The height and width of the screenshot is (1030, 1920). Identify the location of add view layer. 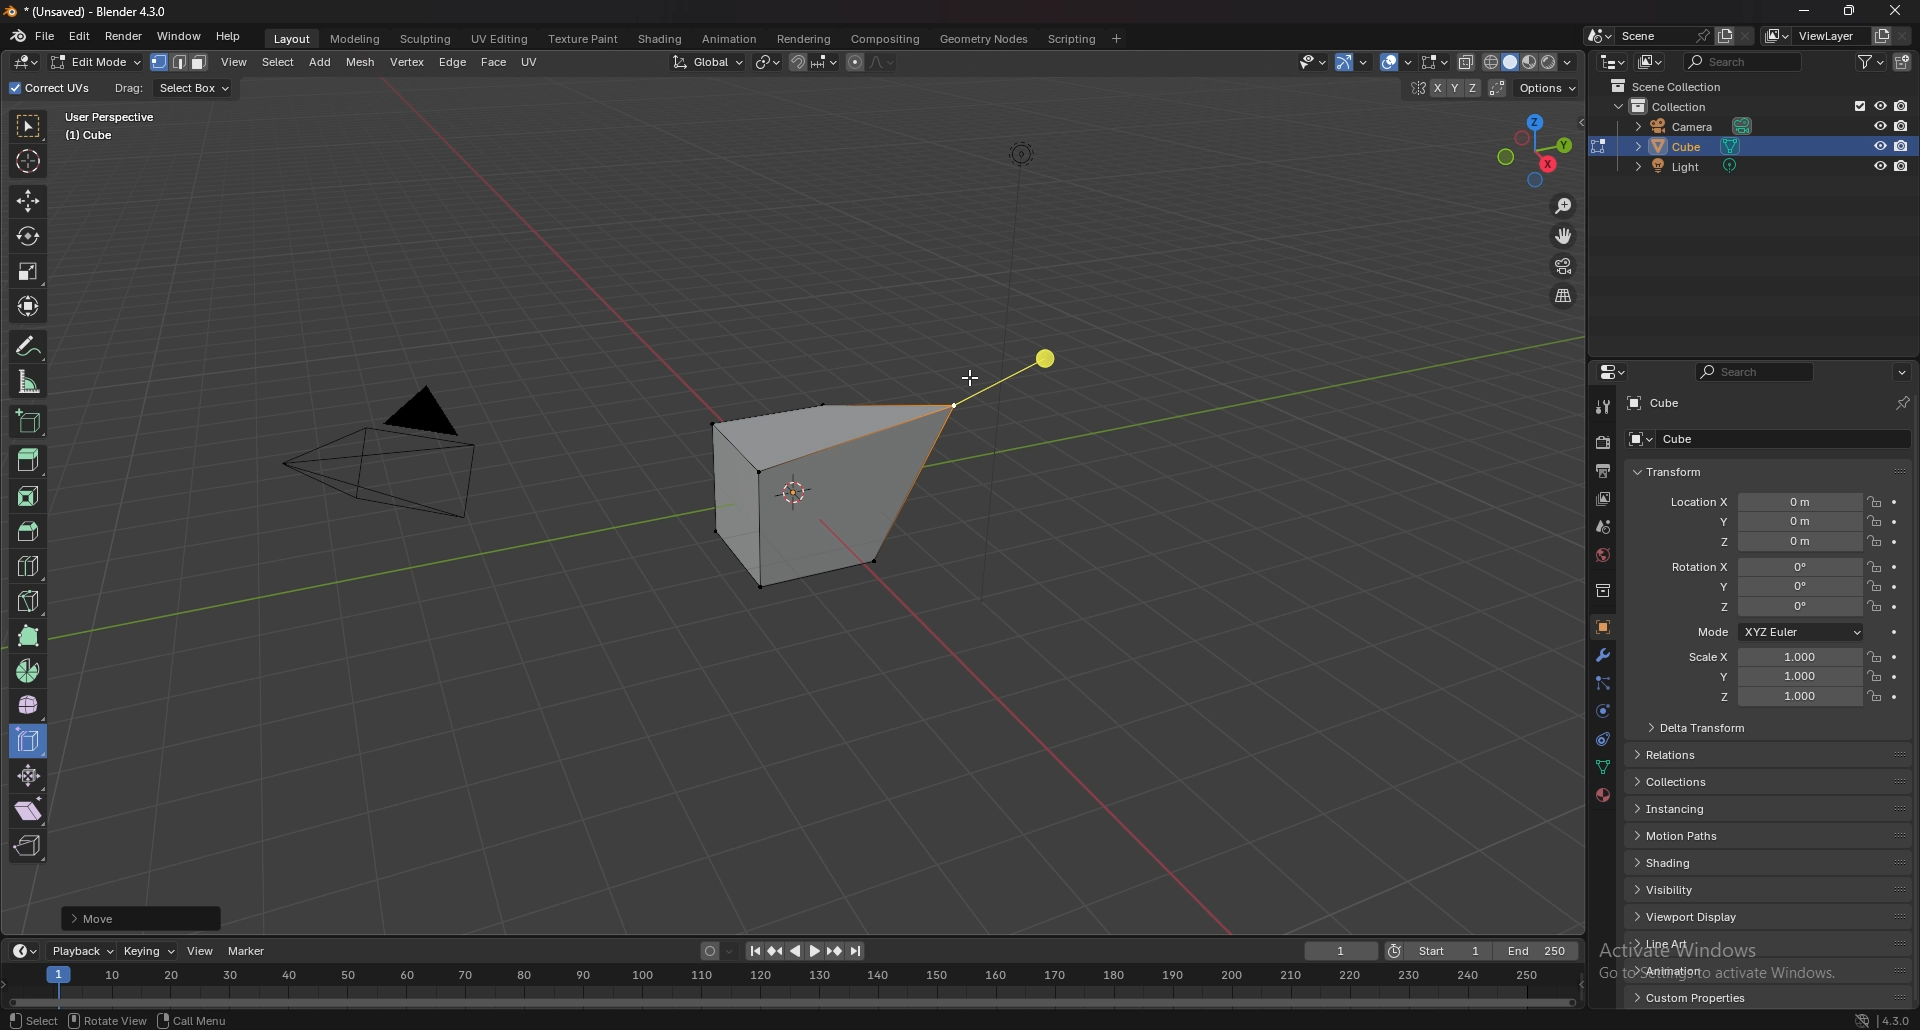
(1879, 35).